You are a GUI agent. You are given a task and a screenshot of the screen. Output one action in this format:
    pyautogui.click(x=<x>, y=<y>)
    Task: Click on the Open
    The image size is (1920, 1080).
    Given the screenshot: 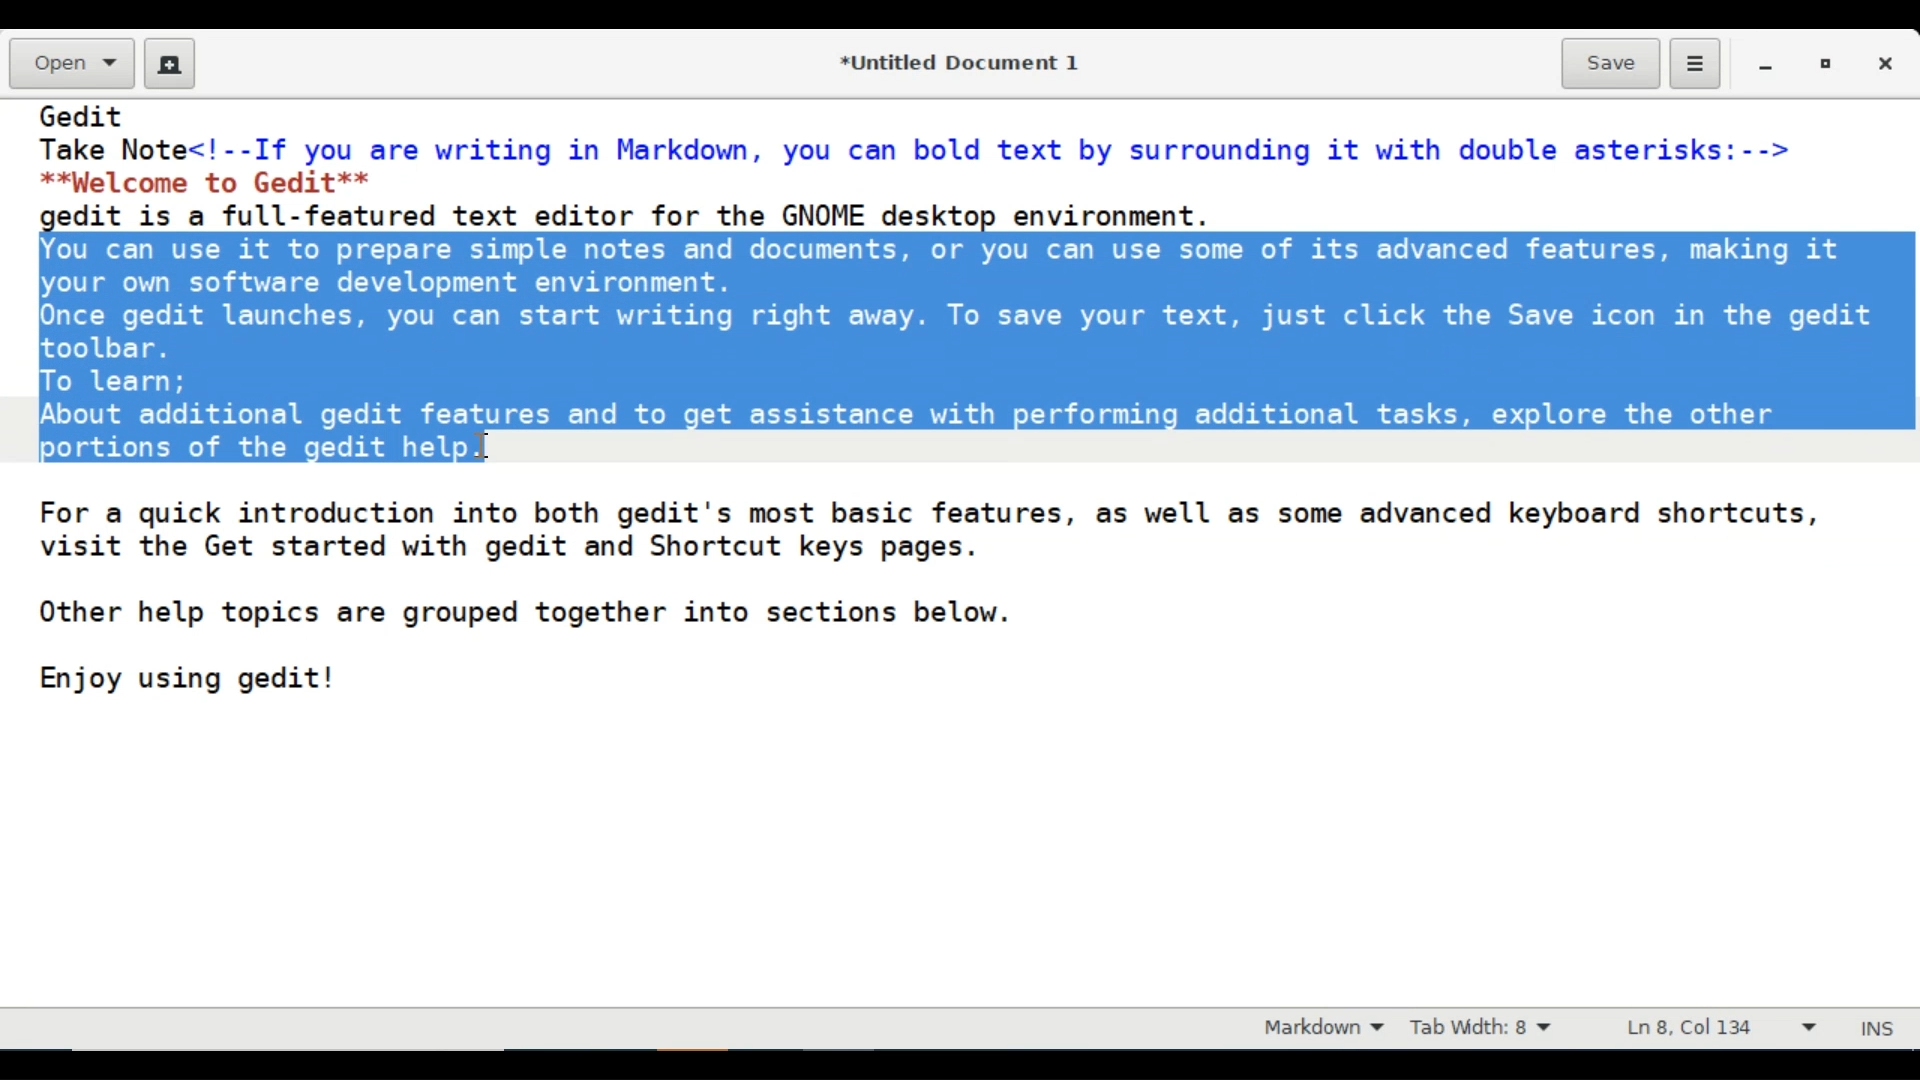 What is the action you would take?
    pyautogui.click(x=69, y=65)
    